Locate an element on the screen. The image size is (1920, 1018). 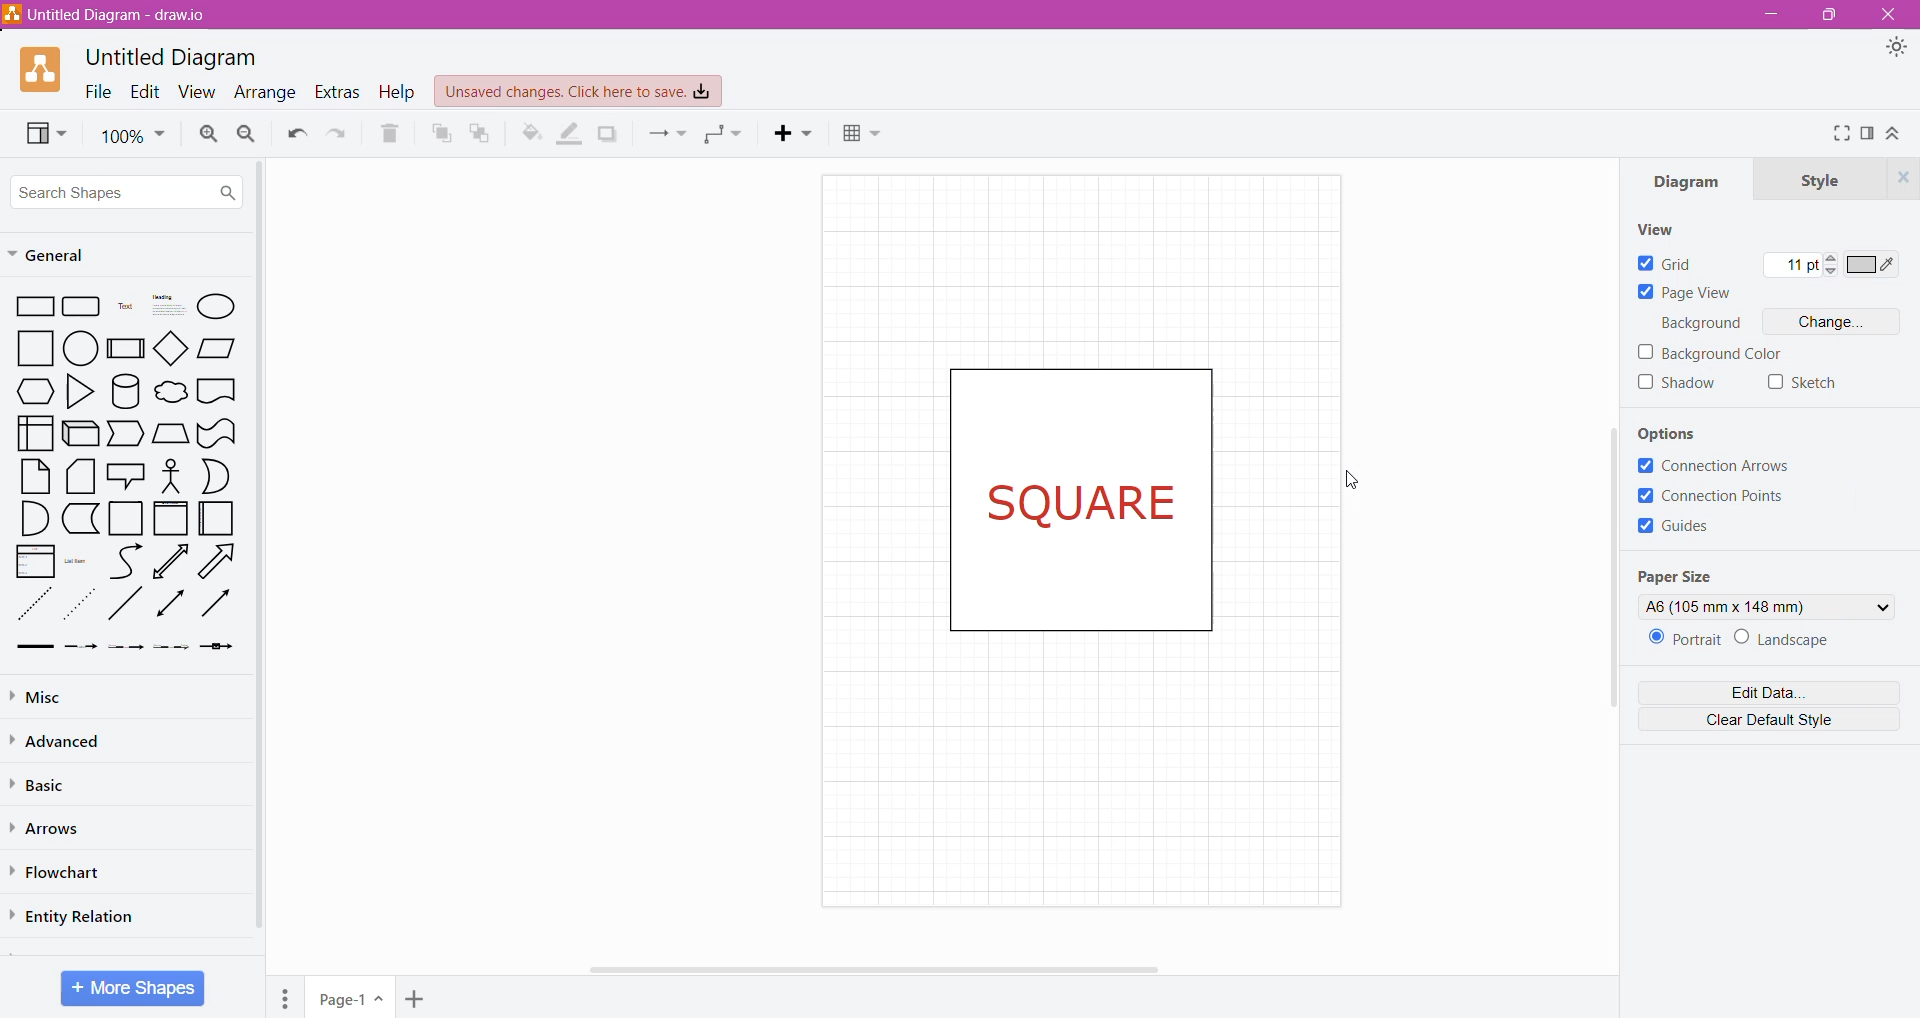
More Shapes is located at coordinates (134, 988).